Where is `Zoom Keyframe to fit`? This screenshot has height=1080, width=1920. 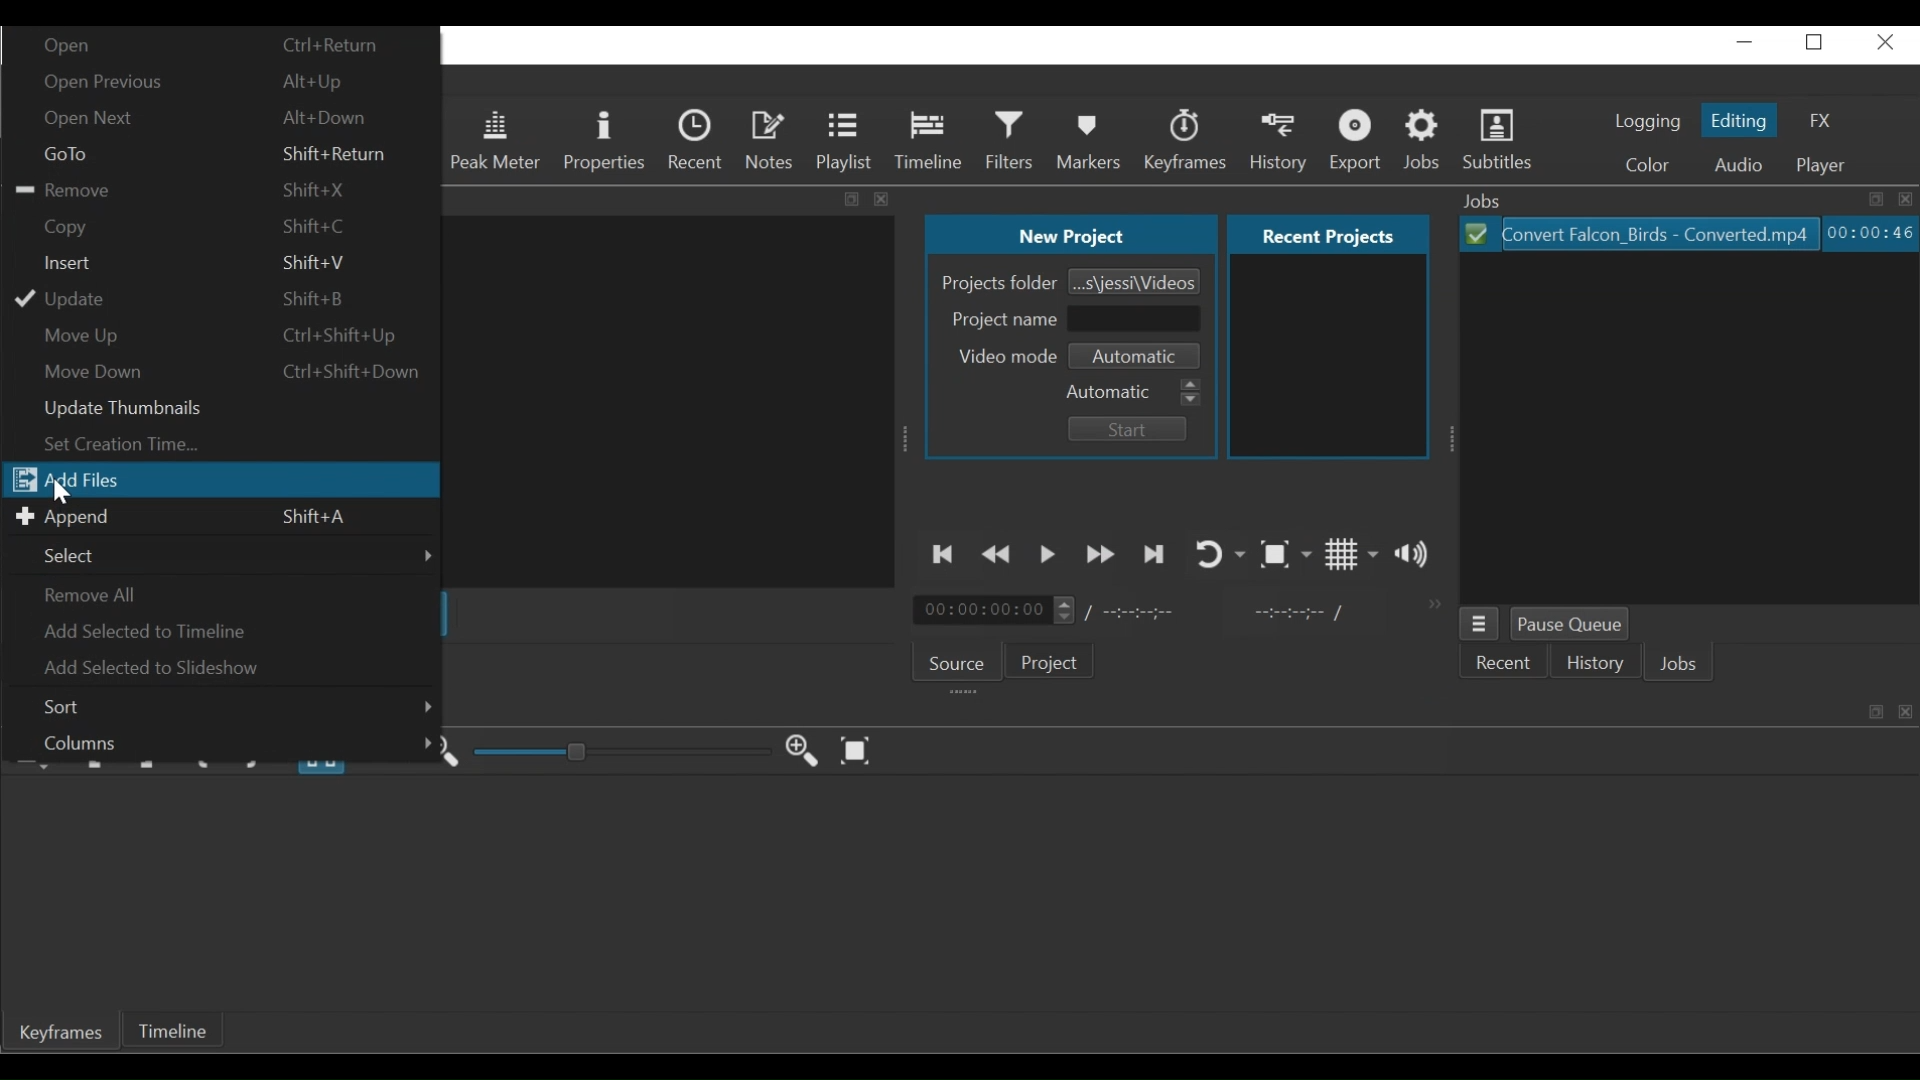
Zoom Keyframe to fit is located at coordinates (855, 751).